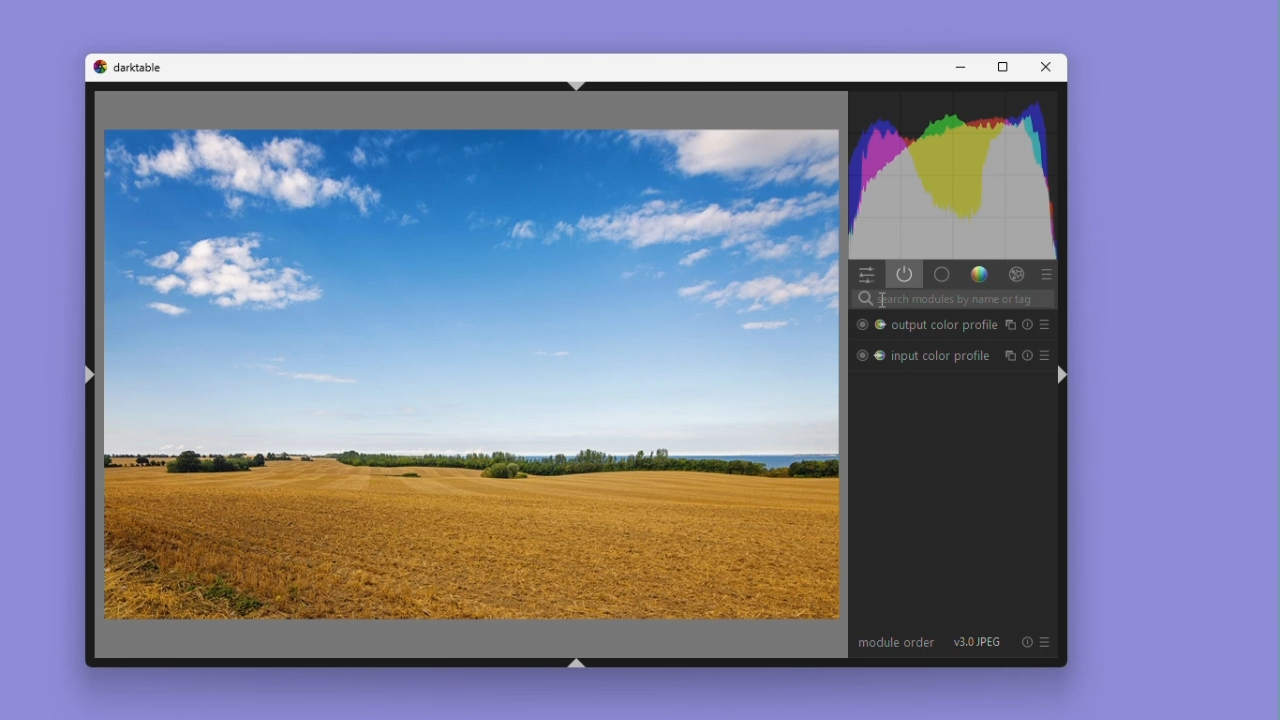 This screenshot has height=720, width=1280. I want to click on shift+ctrl+b, so click(578, 665).